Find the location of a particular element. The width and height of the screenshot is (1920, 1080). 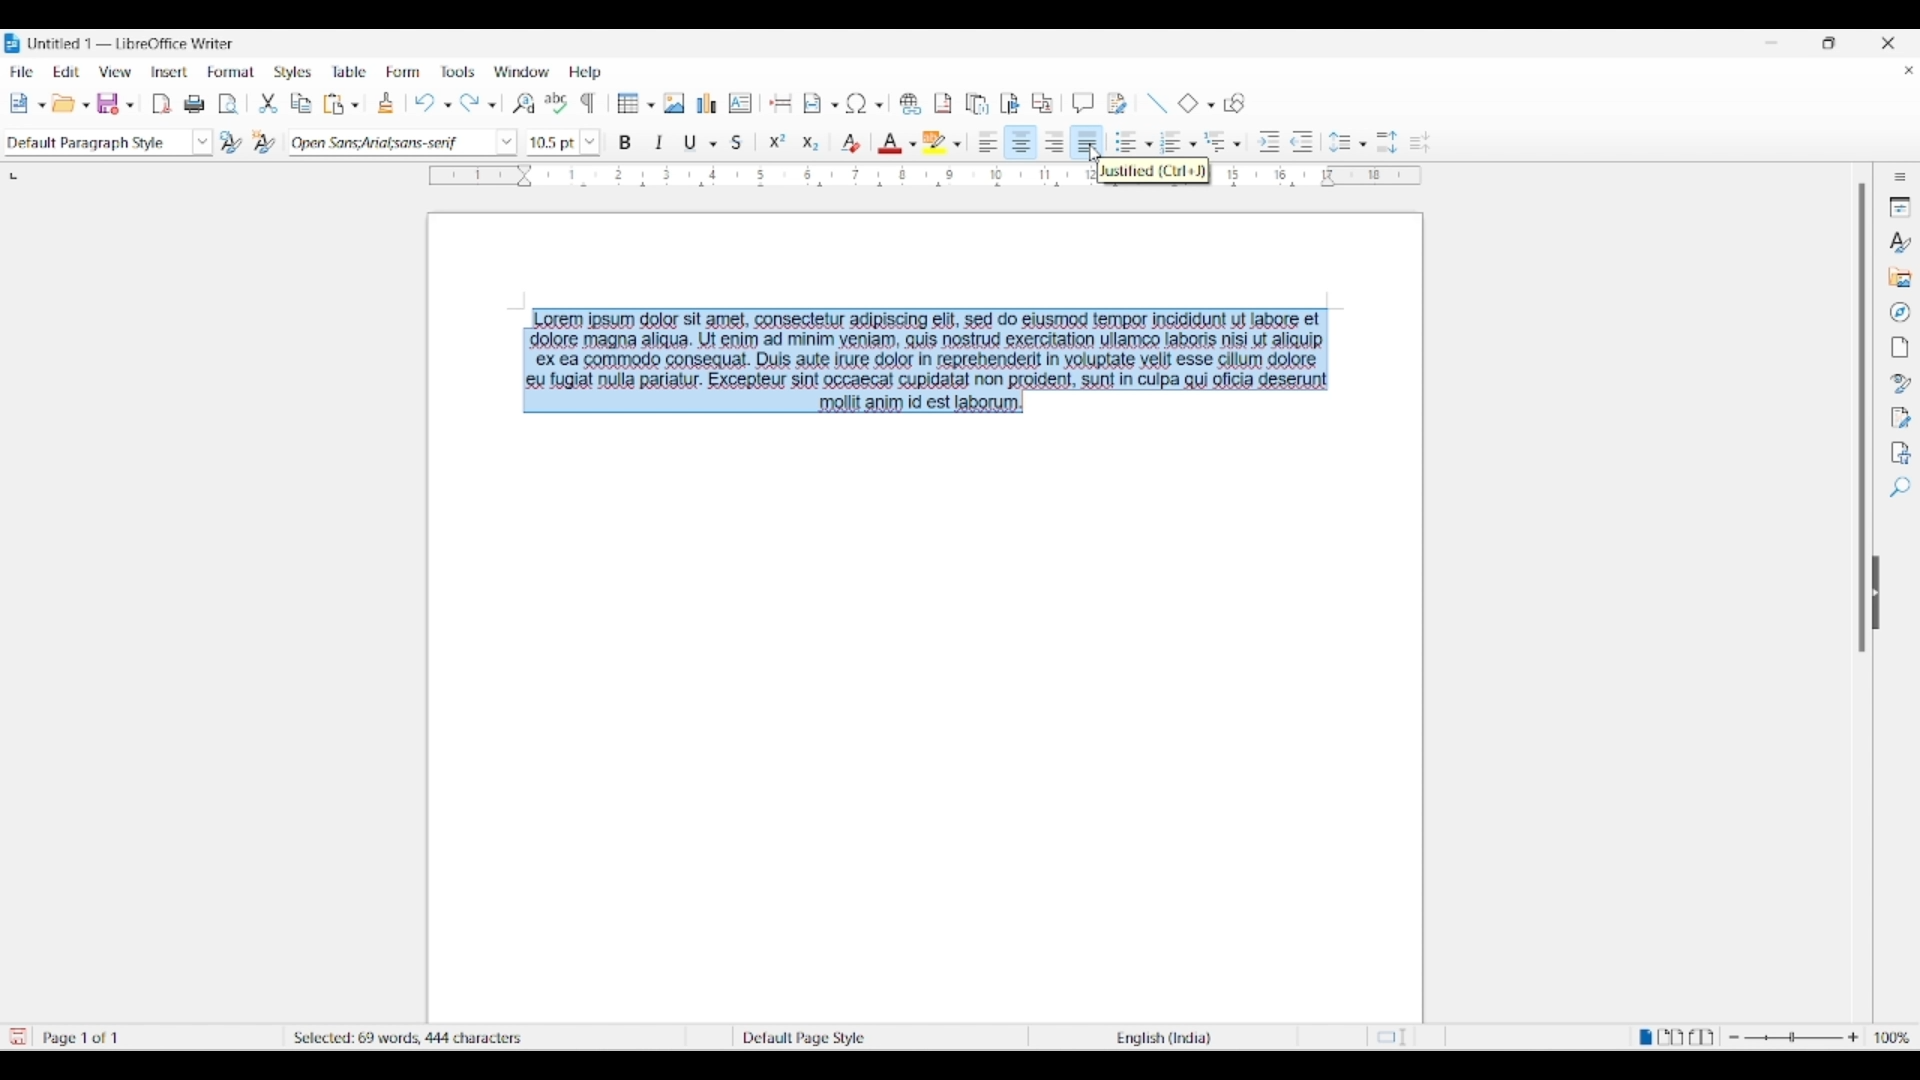

Line spacing options is located at coordinates (1363, 145).